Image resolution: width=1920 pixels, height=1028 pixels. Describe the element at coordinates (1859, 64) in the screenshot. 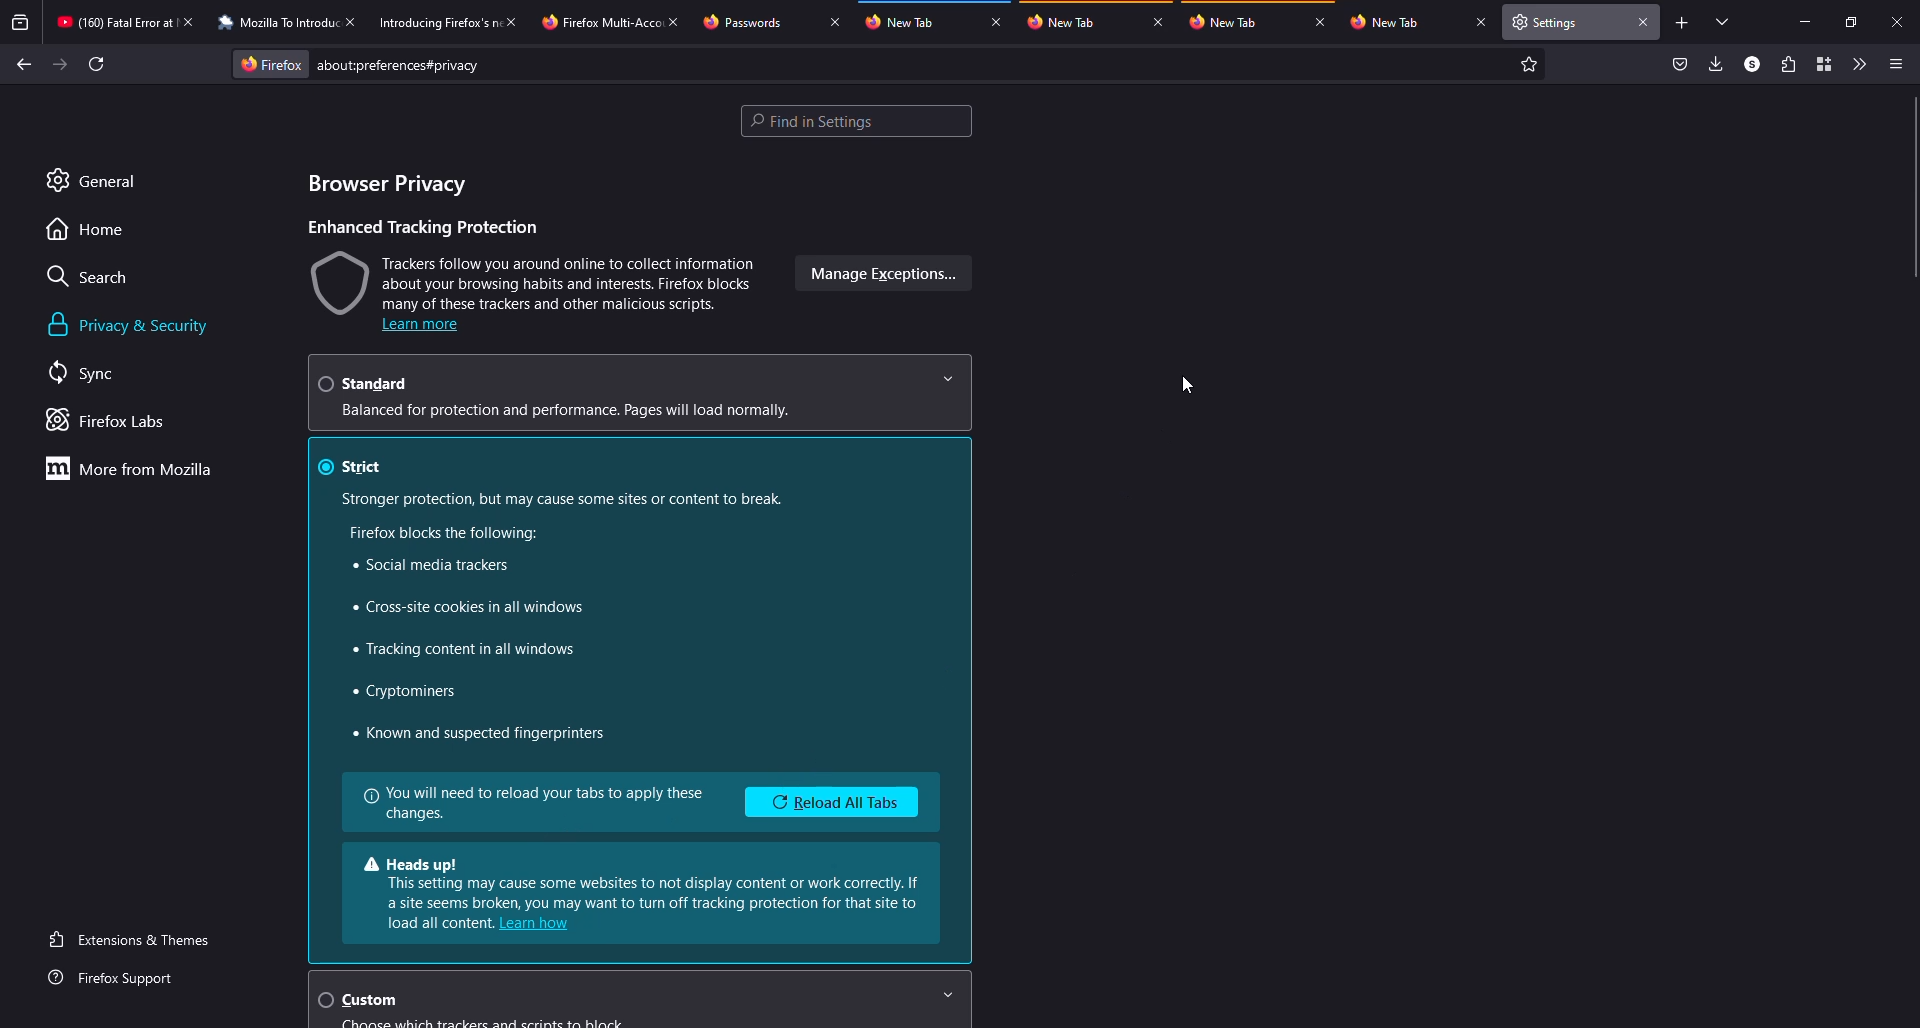

I see `more tools` at that location.